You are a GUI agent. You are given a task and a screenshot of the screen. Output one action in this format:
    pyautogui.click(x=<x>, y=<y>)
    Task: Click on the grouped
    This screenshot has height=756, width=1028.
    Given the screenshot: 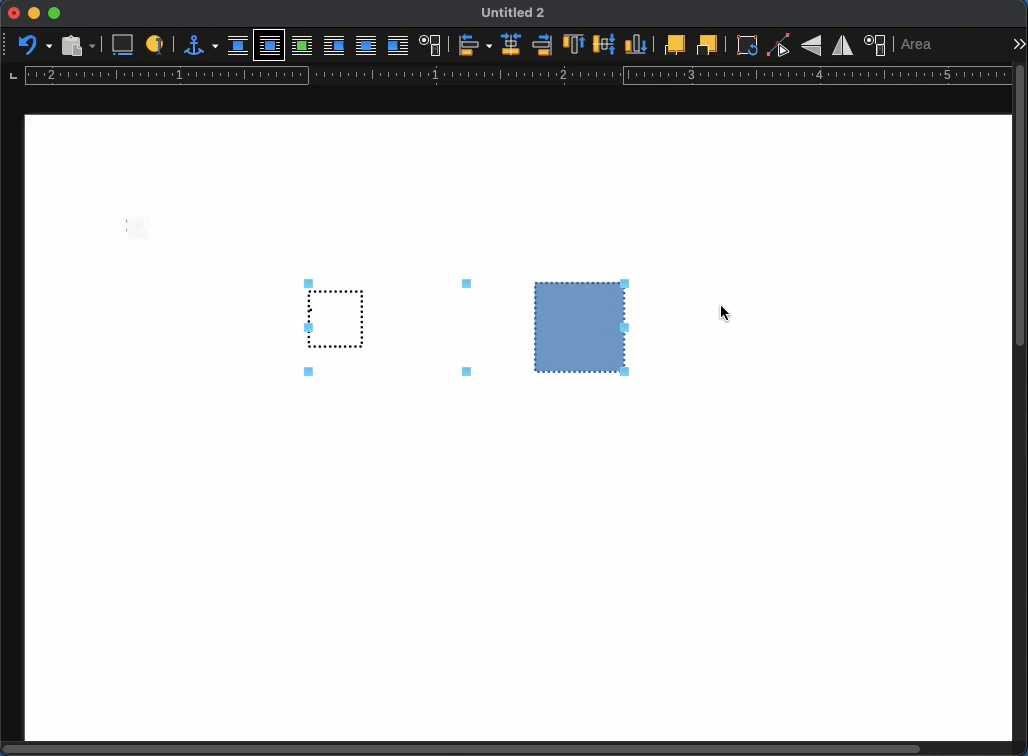 What is the action you would take?
    pyautogui.click(x=473, y=319)
    